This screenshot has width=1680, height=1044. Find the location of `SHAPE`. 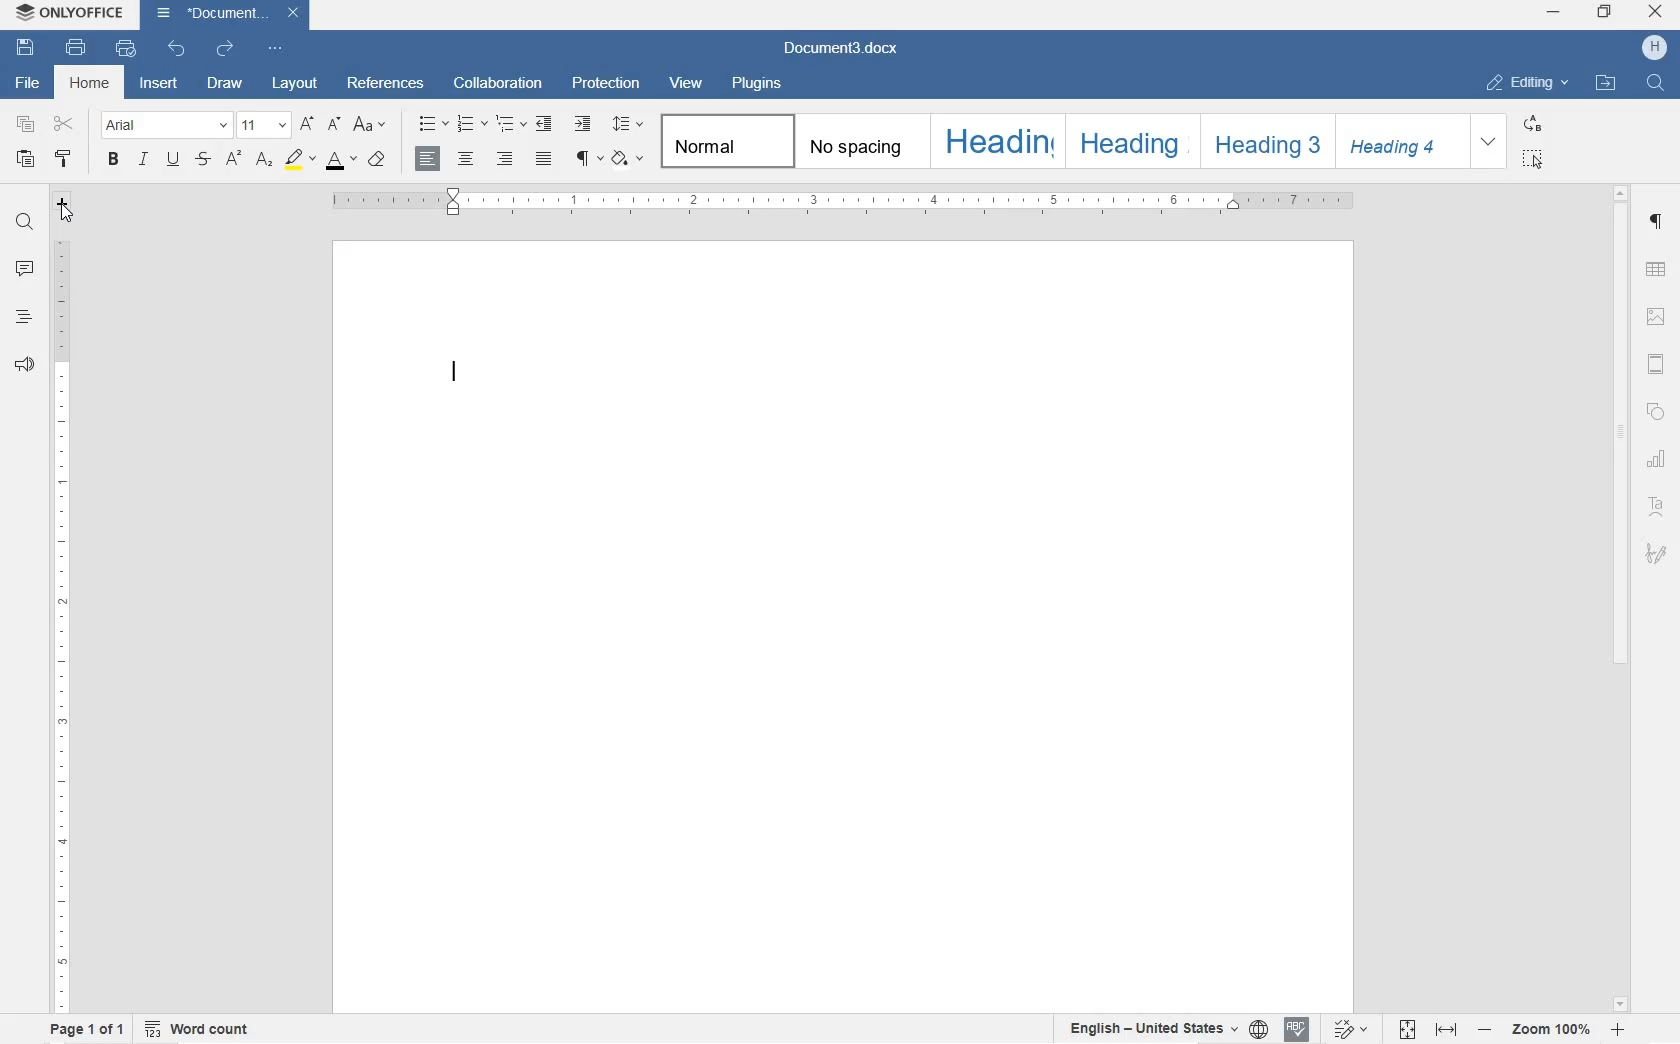

SHAPE is located at coordinates (1653, 414).